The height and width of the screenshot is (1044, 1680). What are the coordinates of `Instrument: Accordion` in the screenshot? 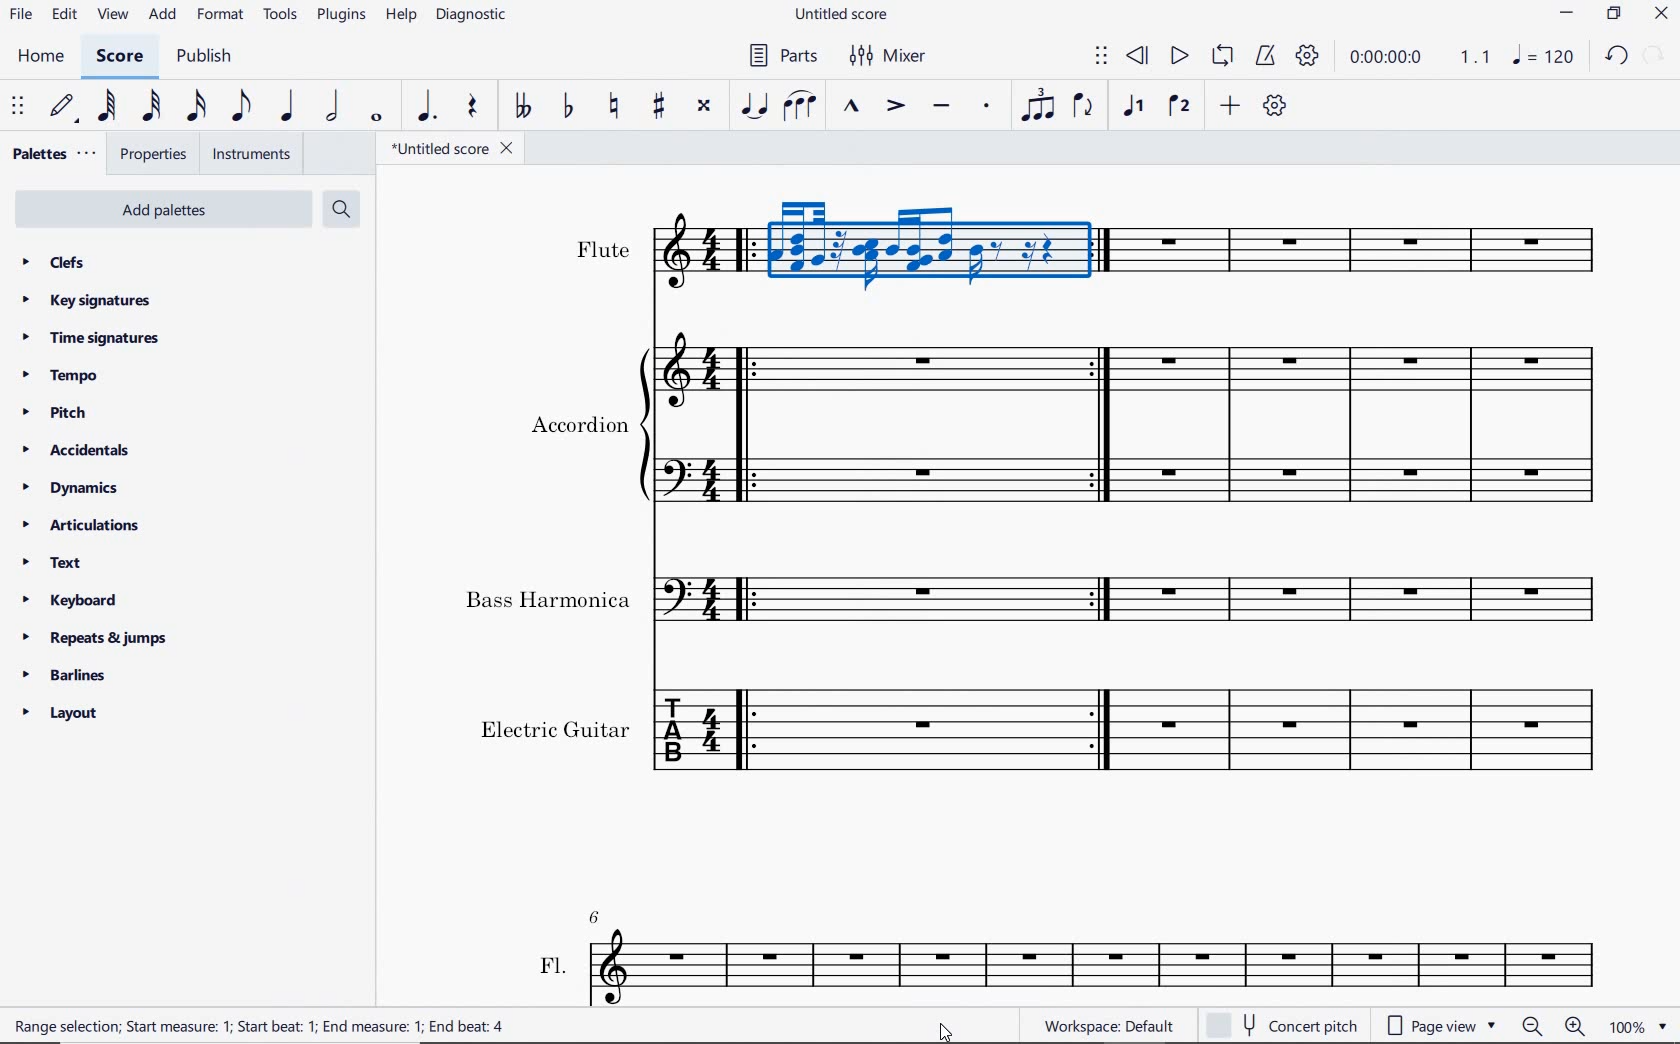 It's located at (1071, 424).